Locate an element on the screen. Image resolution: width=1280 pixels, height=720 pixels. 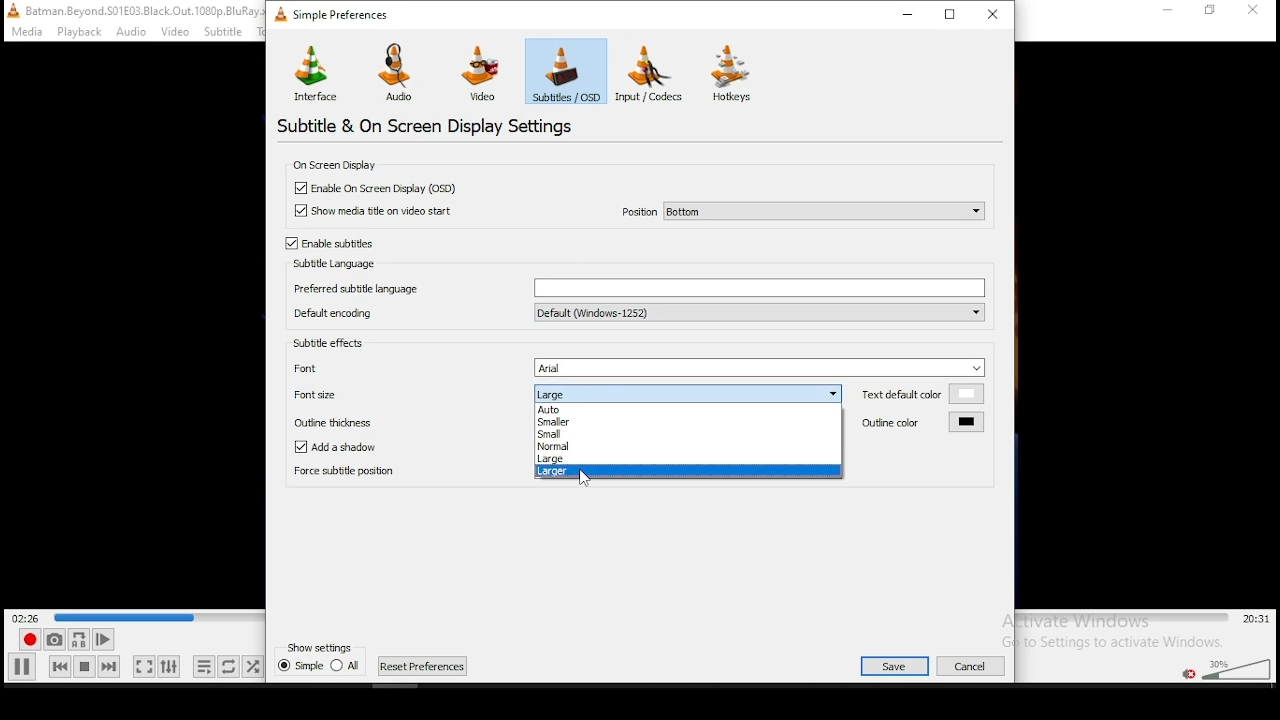
close window is located at coordinates (1255, 12).